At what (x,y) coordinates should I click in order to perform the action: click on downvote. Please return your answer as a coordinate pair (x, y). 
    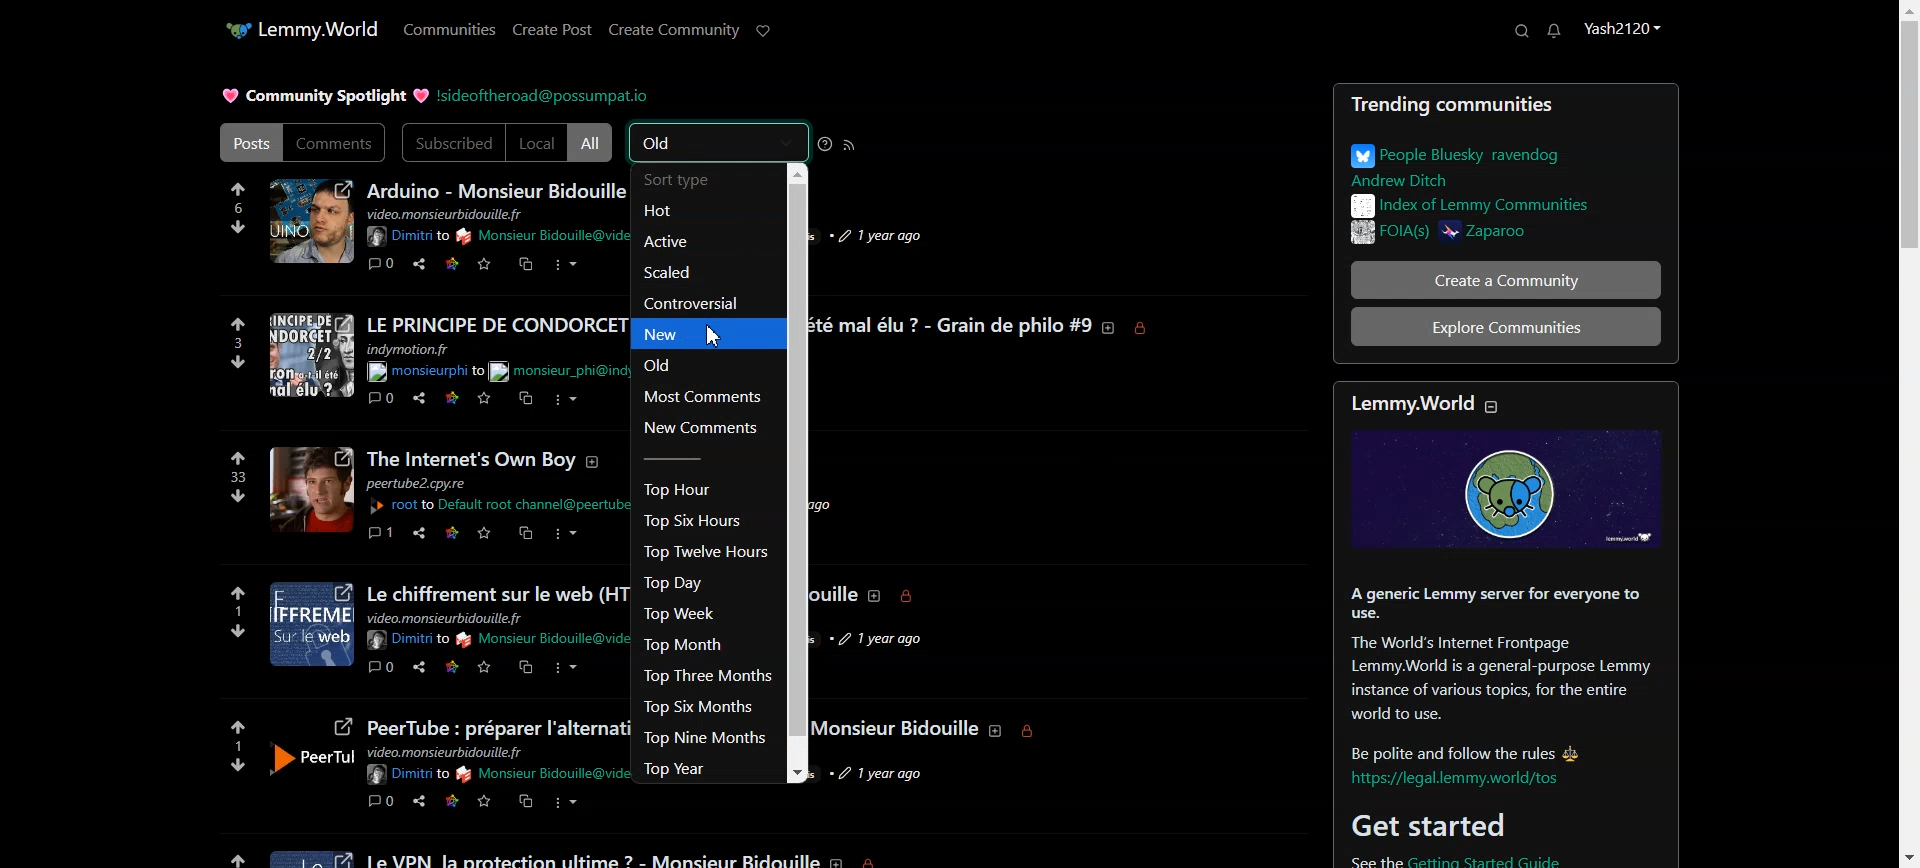
    Looking at the image, I should click on (241, 362).